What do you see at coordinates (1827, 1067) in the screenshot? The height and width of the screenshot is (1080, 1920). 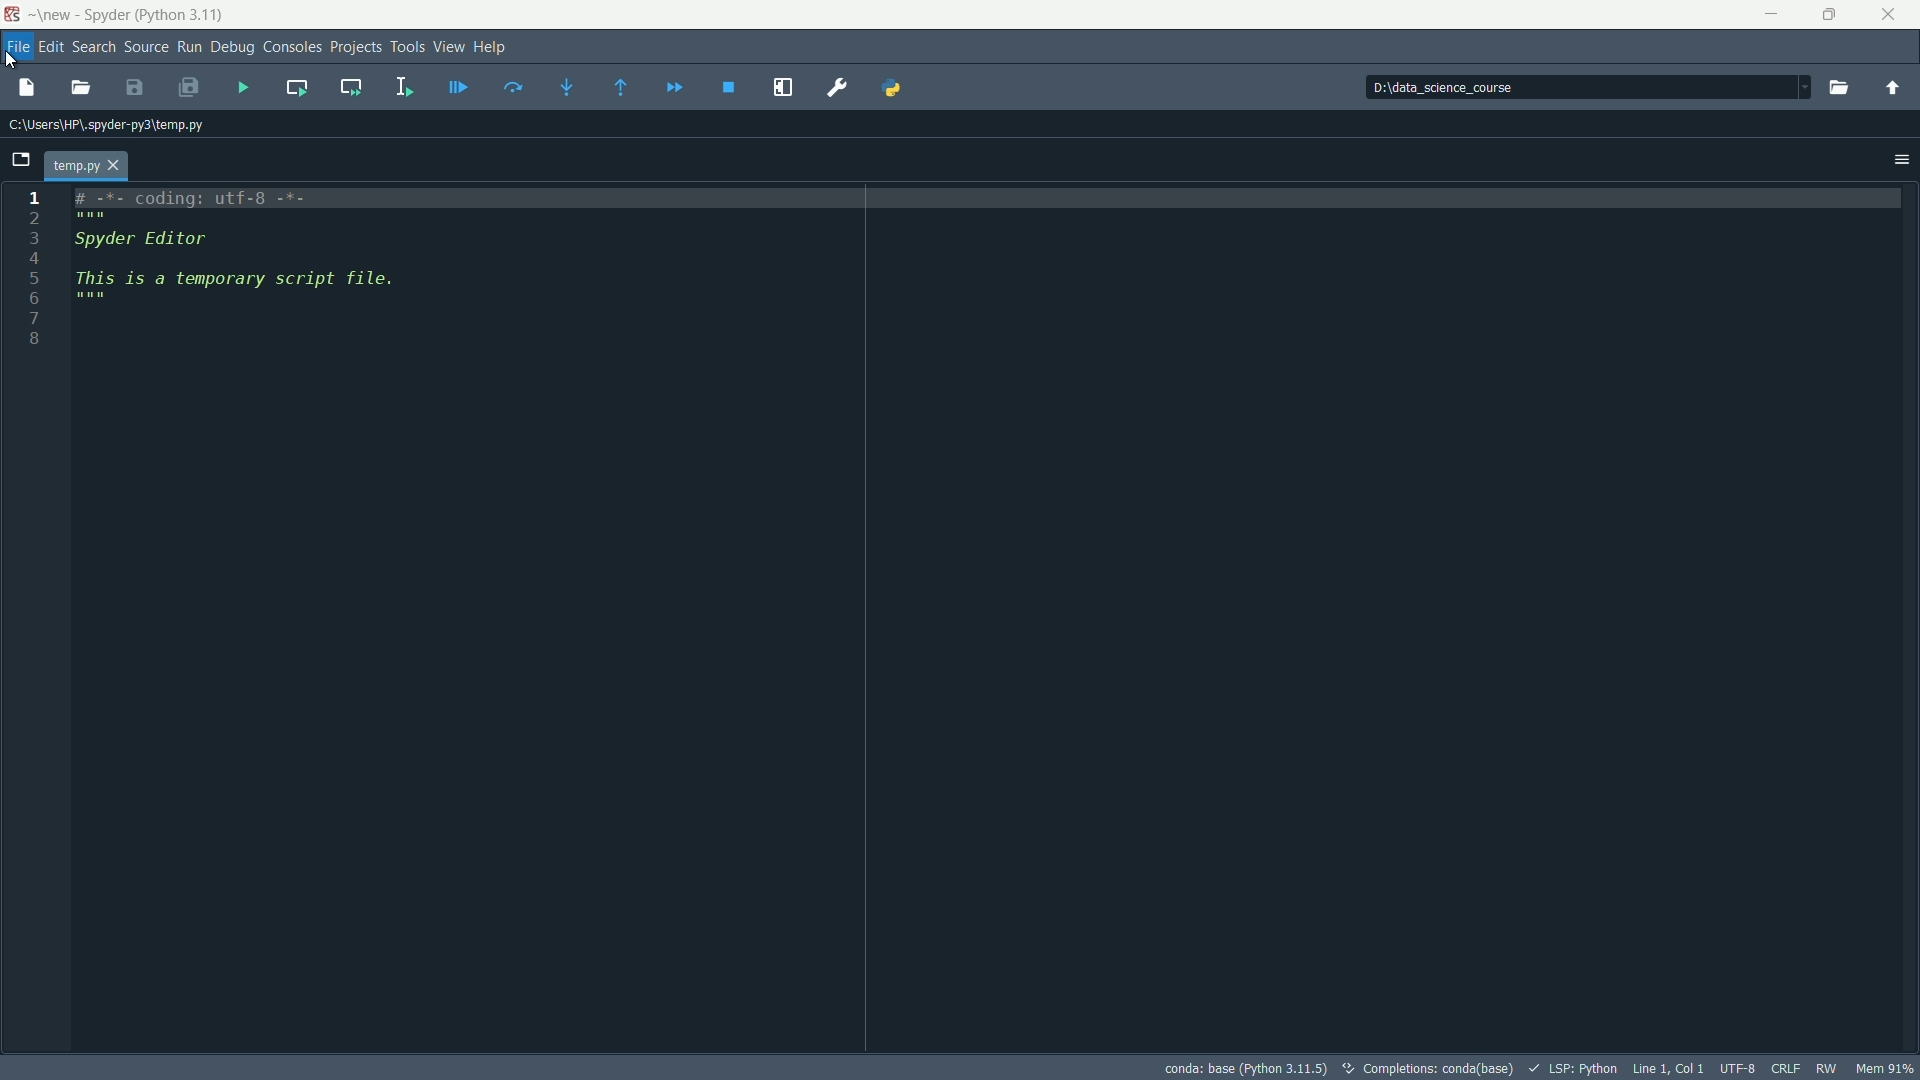 I see `rw` at bounding box center [1827, 1067].